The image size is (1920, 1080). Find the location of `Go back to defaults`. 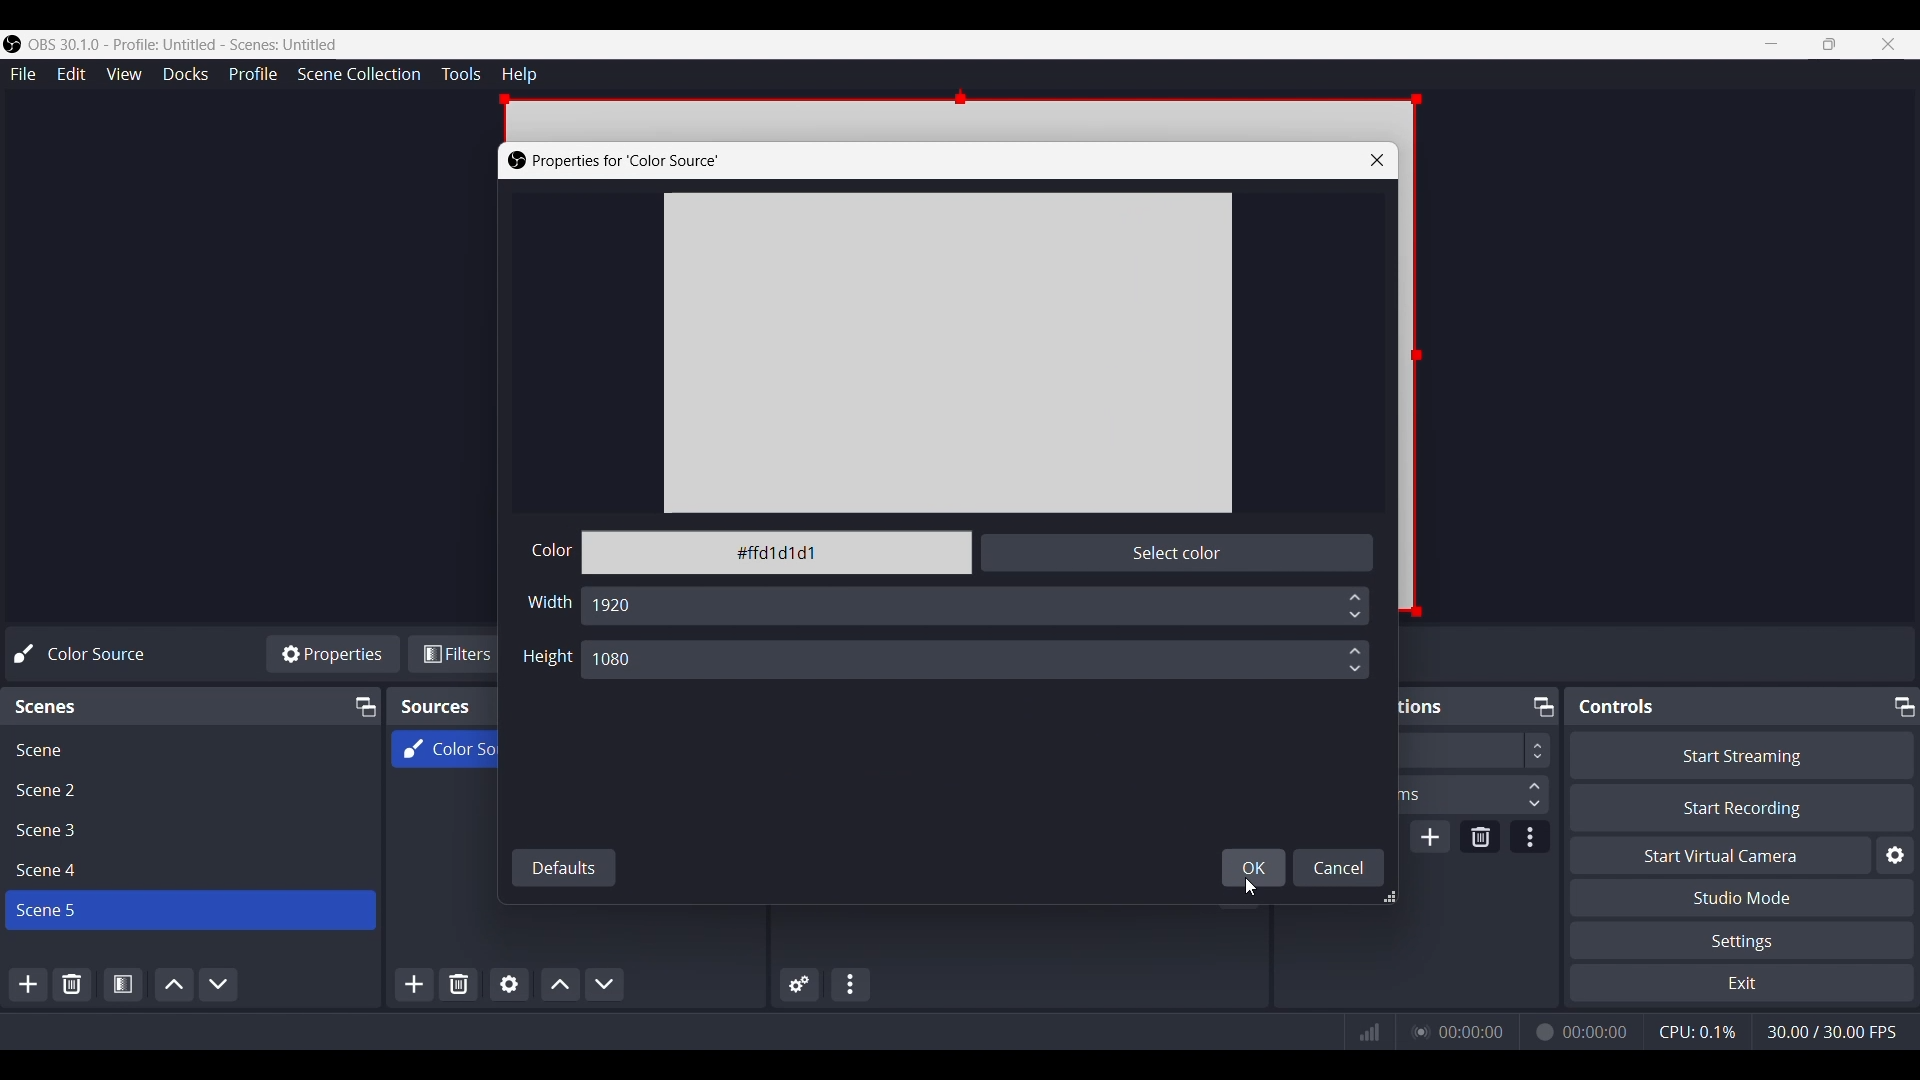

Go back to defaults is located at coordinates (562, 869).